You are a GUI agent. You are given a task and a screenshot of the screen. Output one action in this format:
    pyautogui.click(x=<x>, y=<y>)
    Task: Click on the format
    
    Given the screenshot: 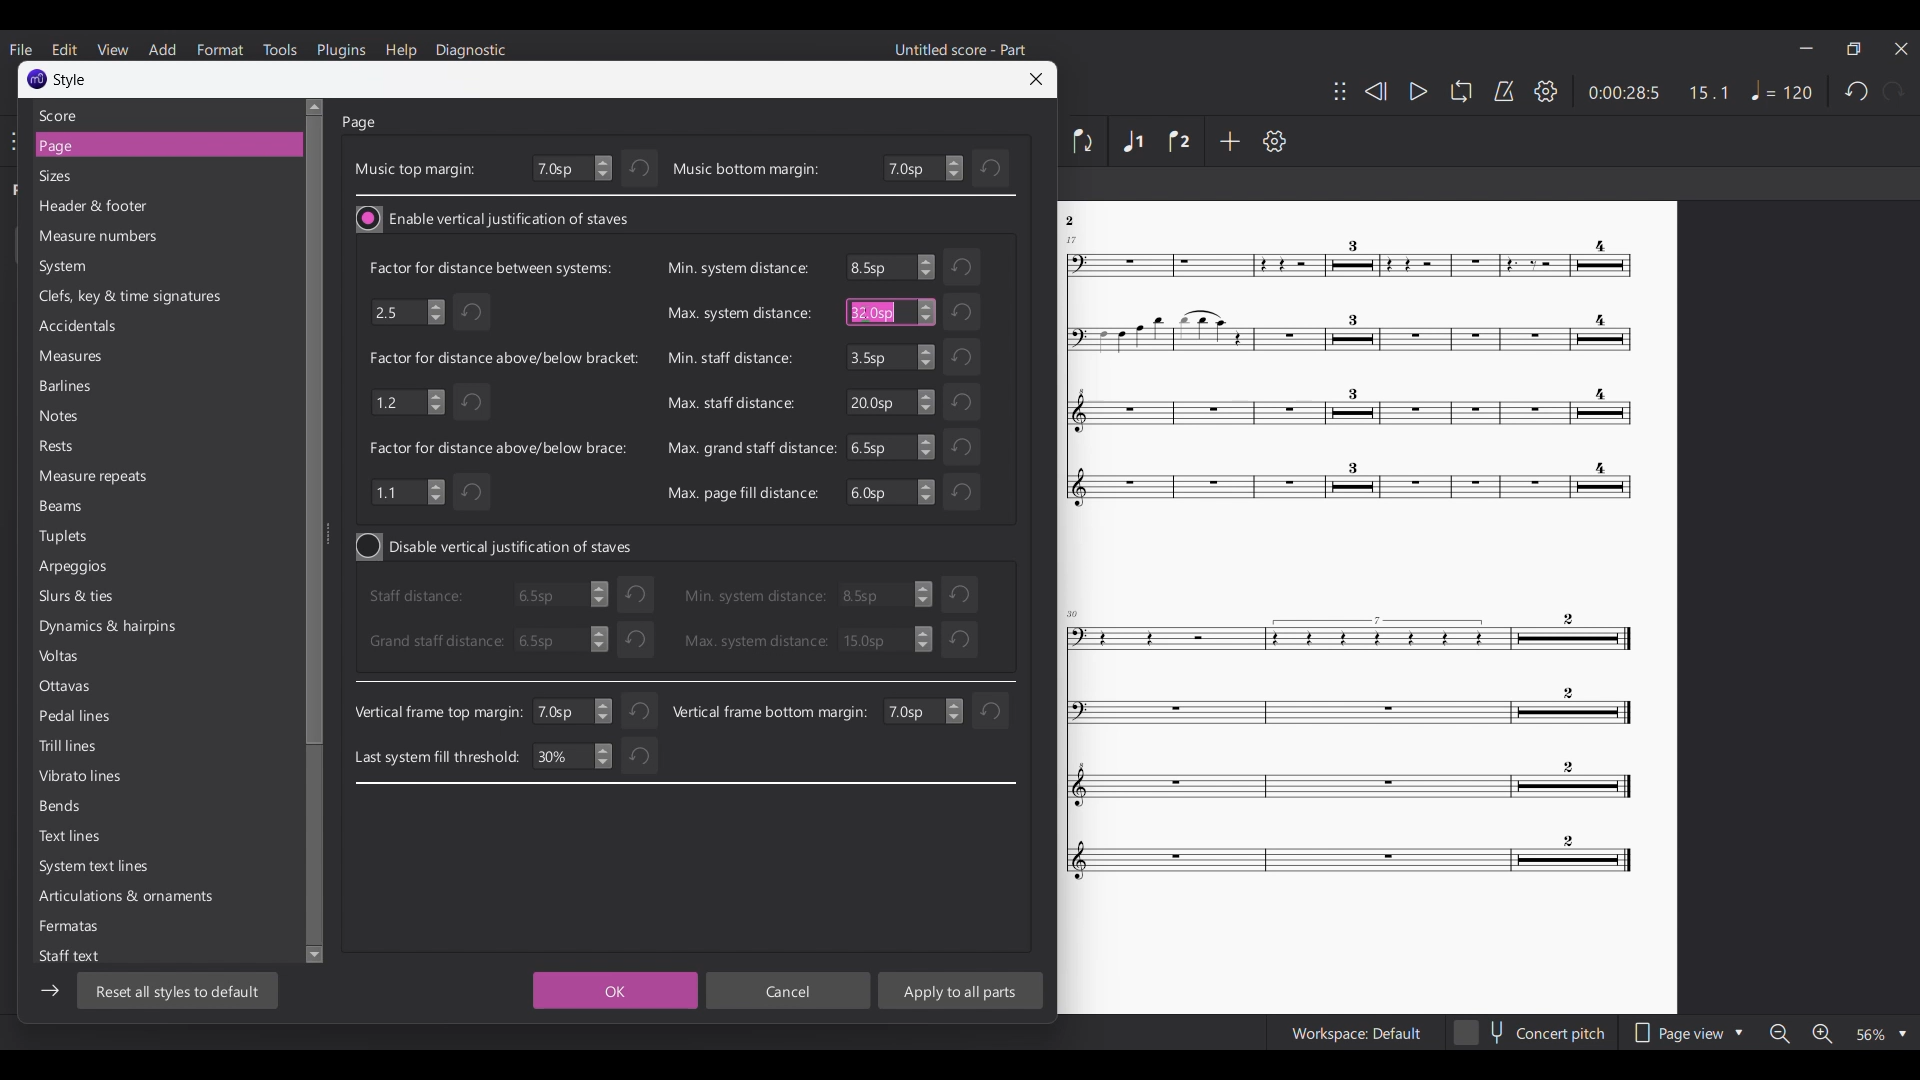 What is the action you would take?
    pyautogui.click(x=221, y=49)
    